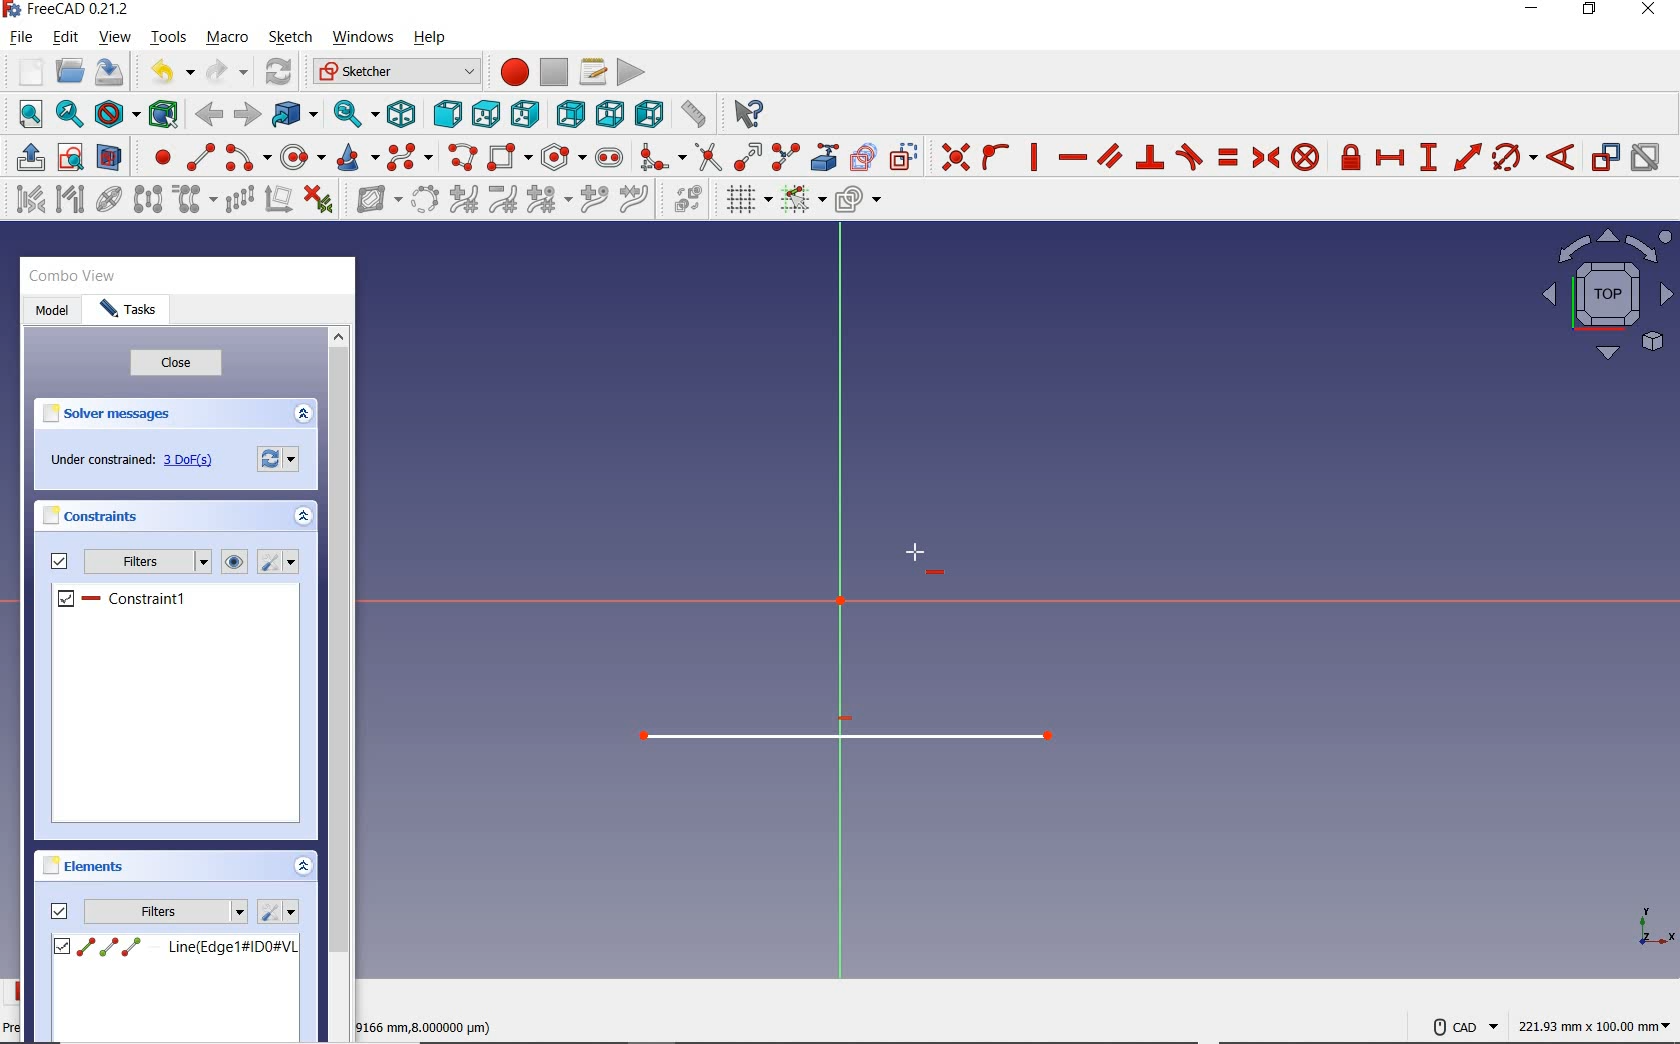 The height and width of the screenshot is (1044, 1680). Describe the element at coordinates (57, 562) in the screenshot. I see `CHECK TO TOGGLE FILTERS` at that location.